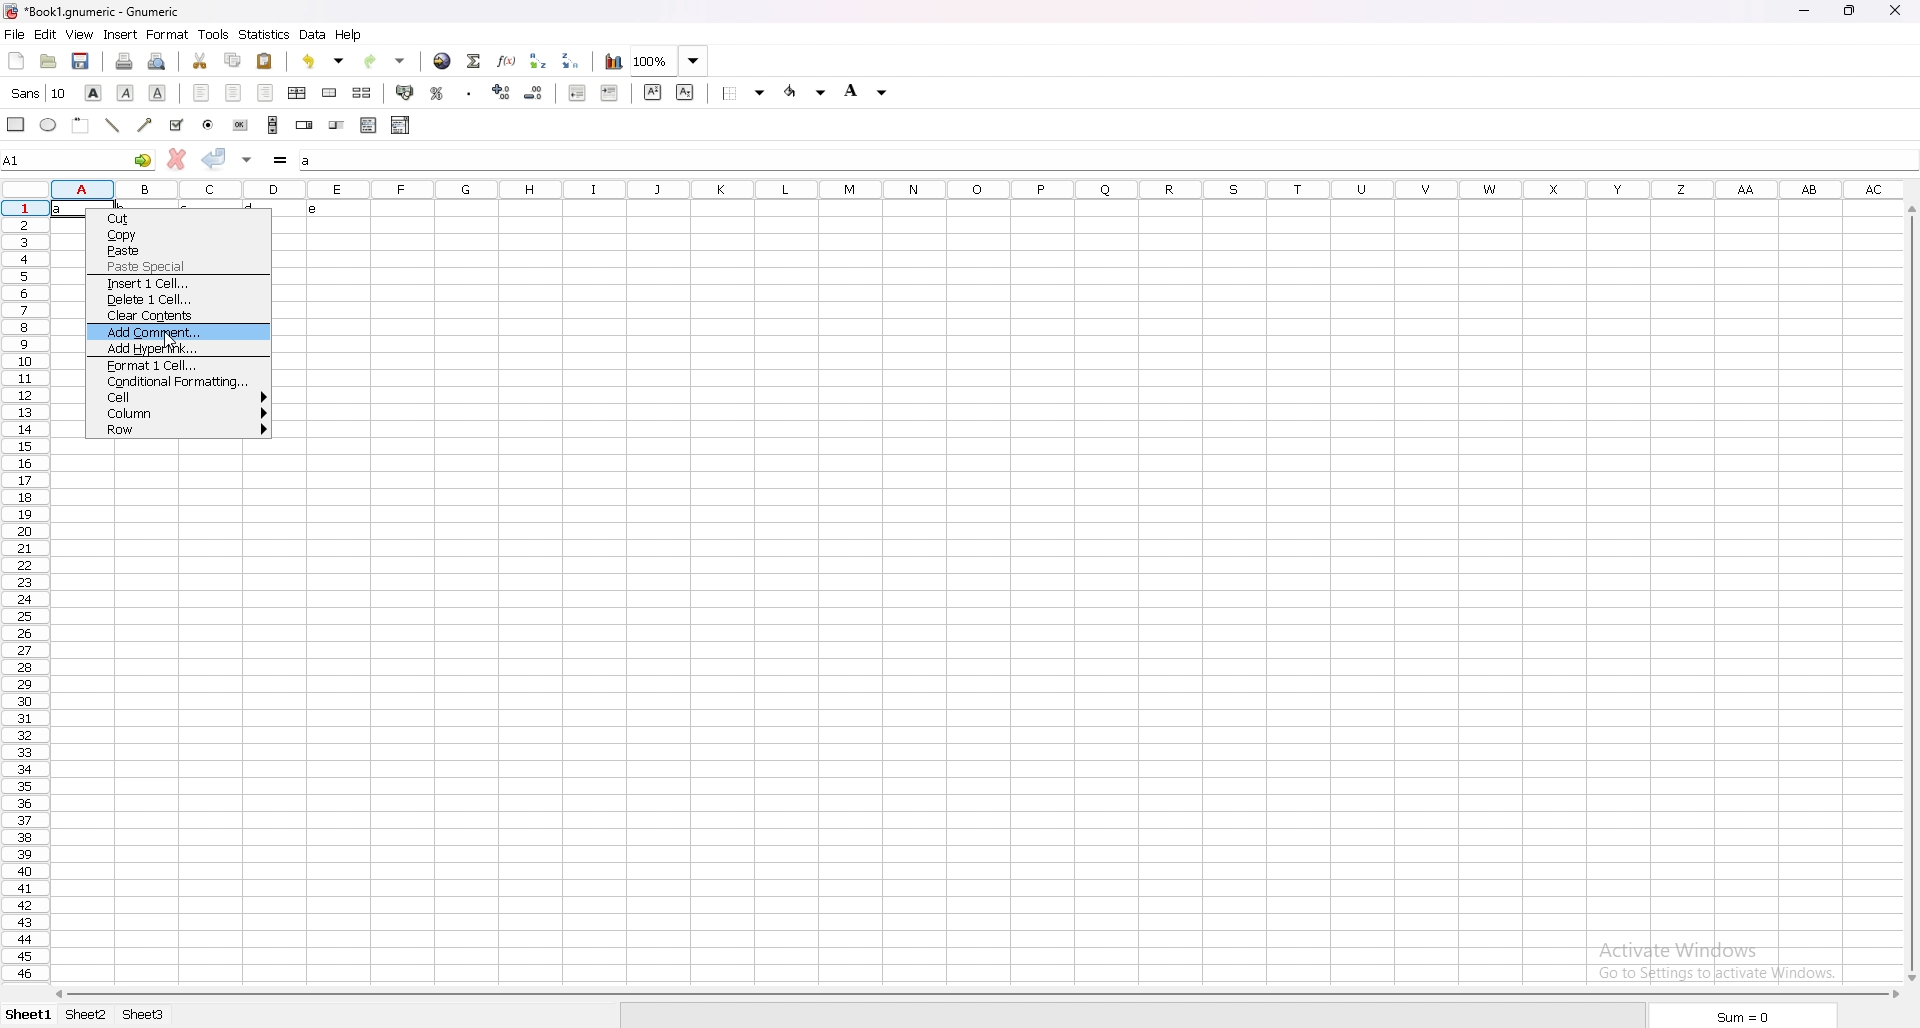  Describe the element at coordinates (264, 60) in the screenshot. I see `paste` at that location.